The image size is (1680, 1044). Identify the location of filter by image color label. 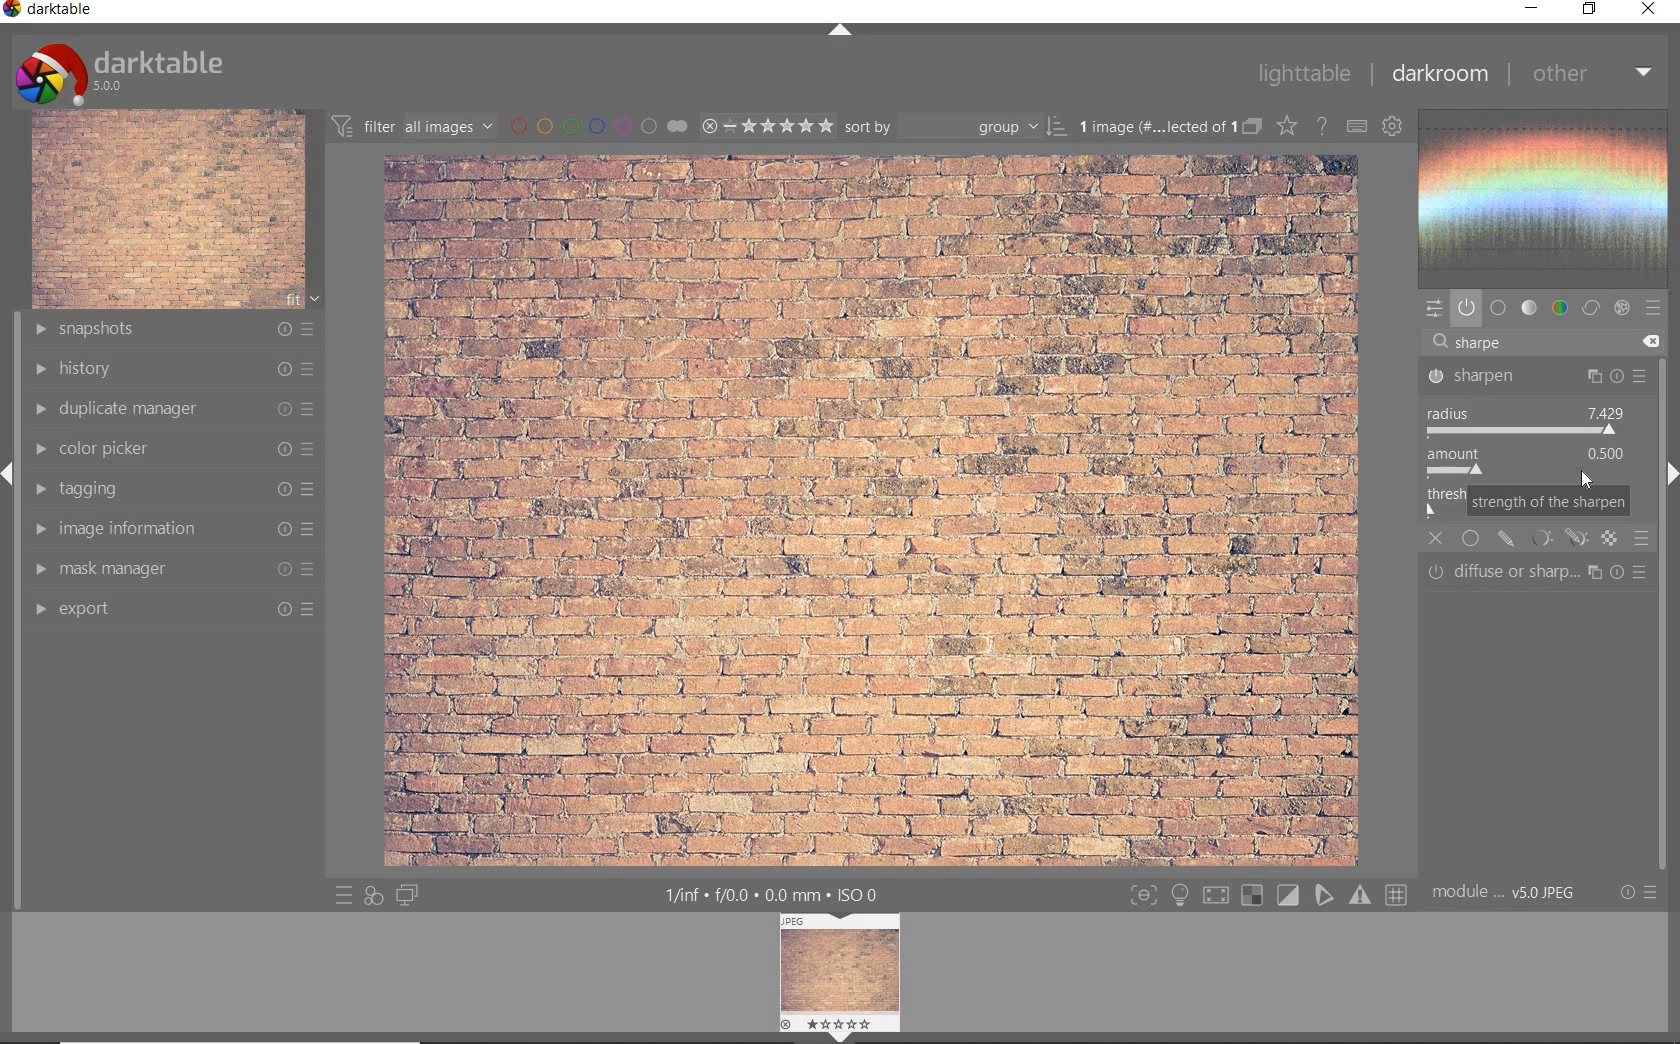
(596, 125).